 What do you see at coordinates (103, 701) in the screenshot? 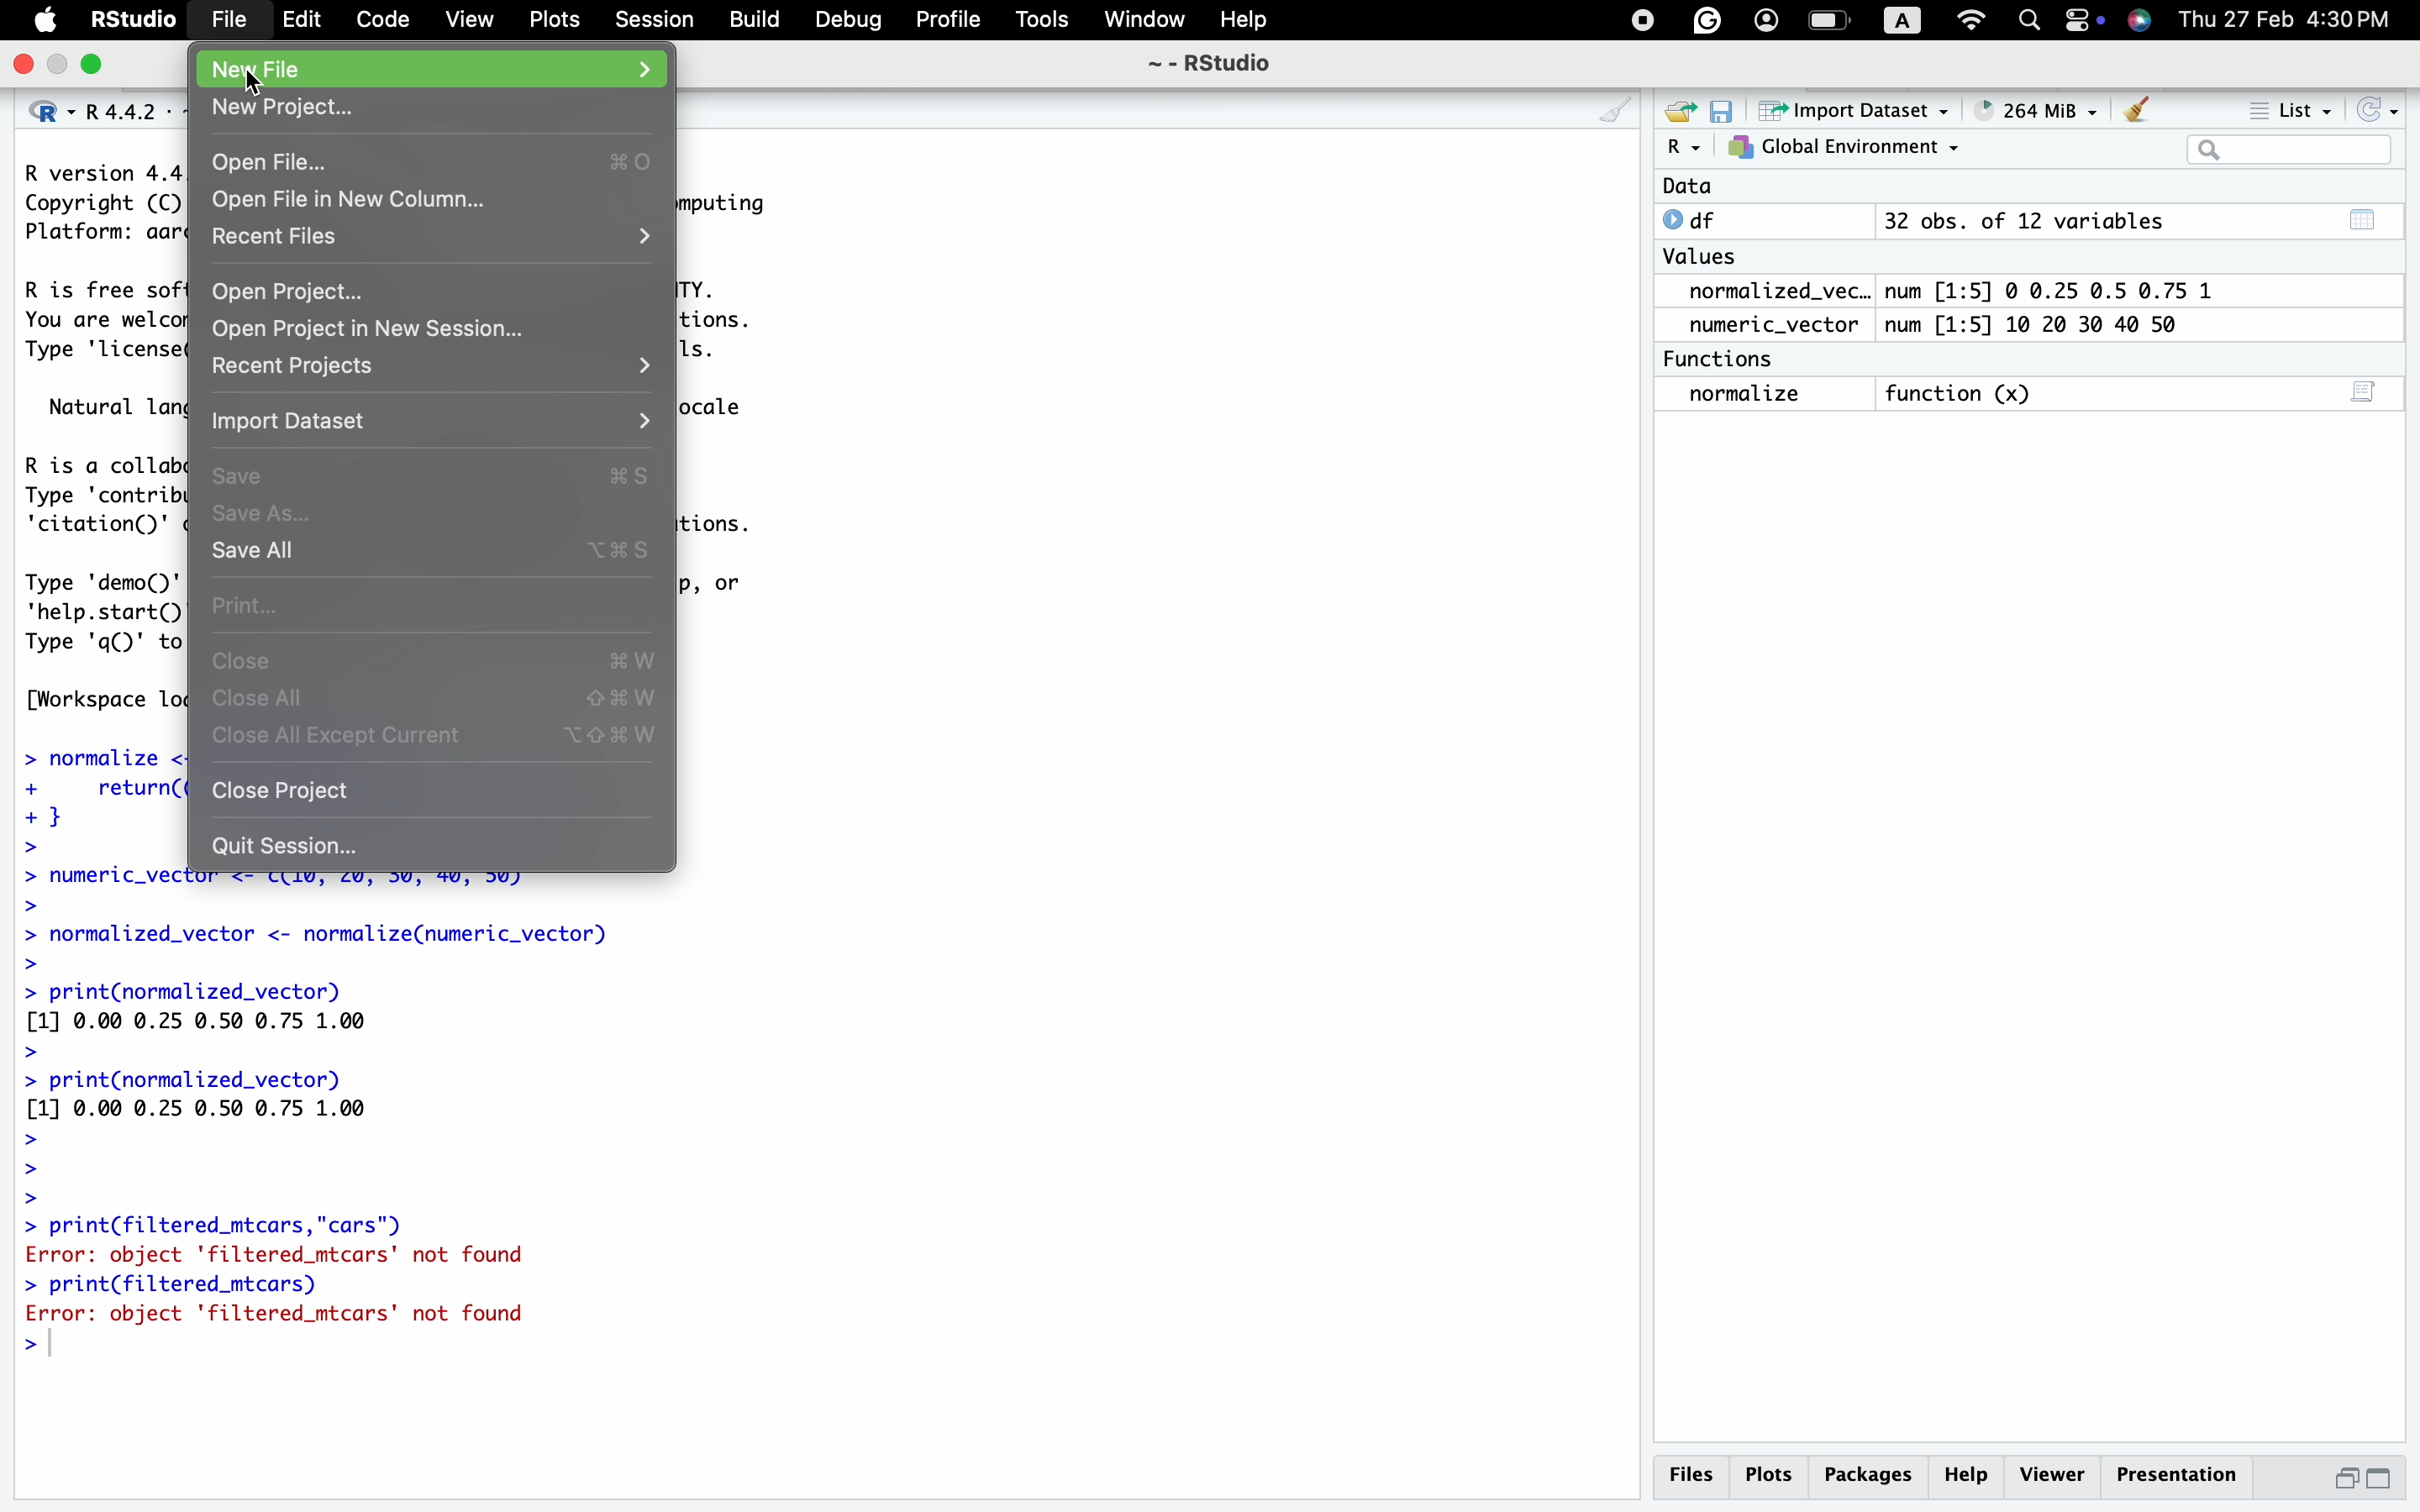
I see `[Workspace lo` at bounding box center [103, 701].